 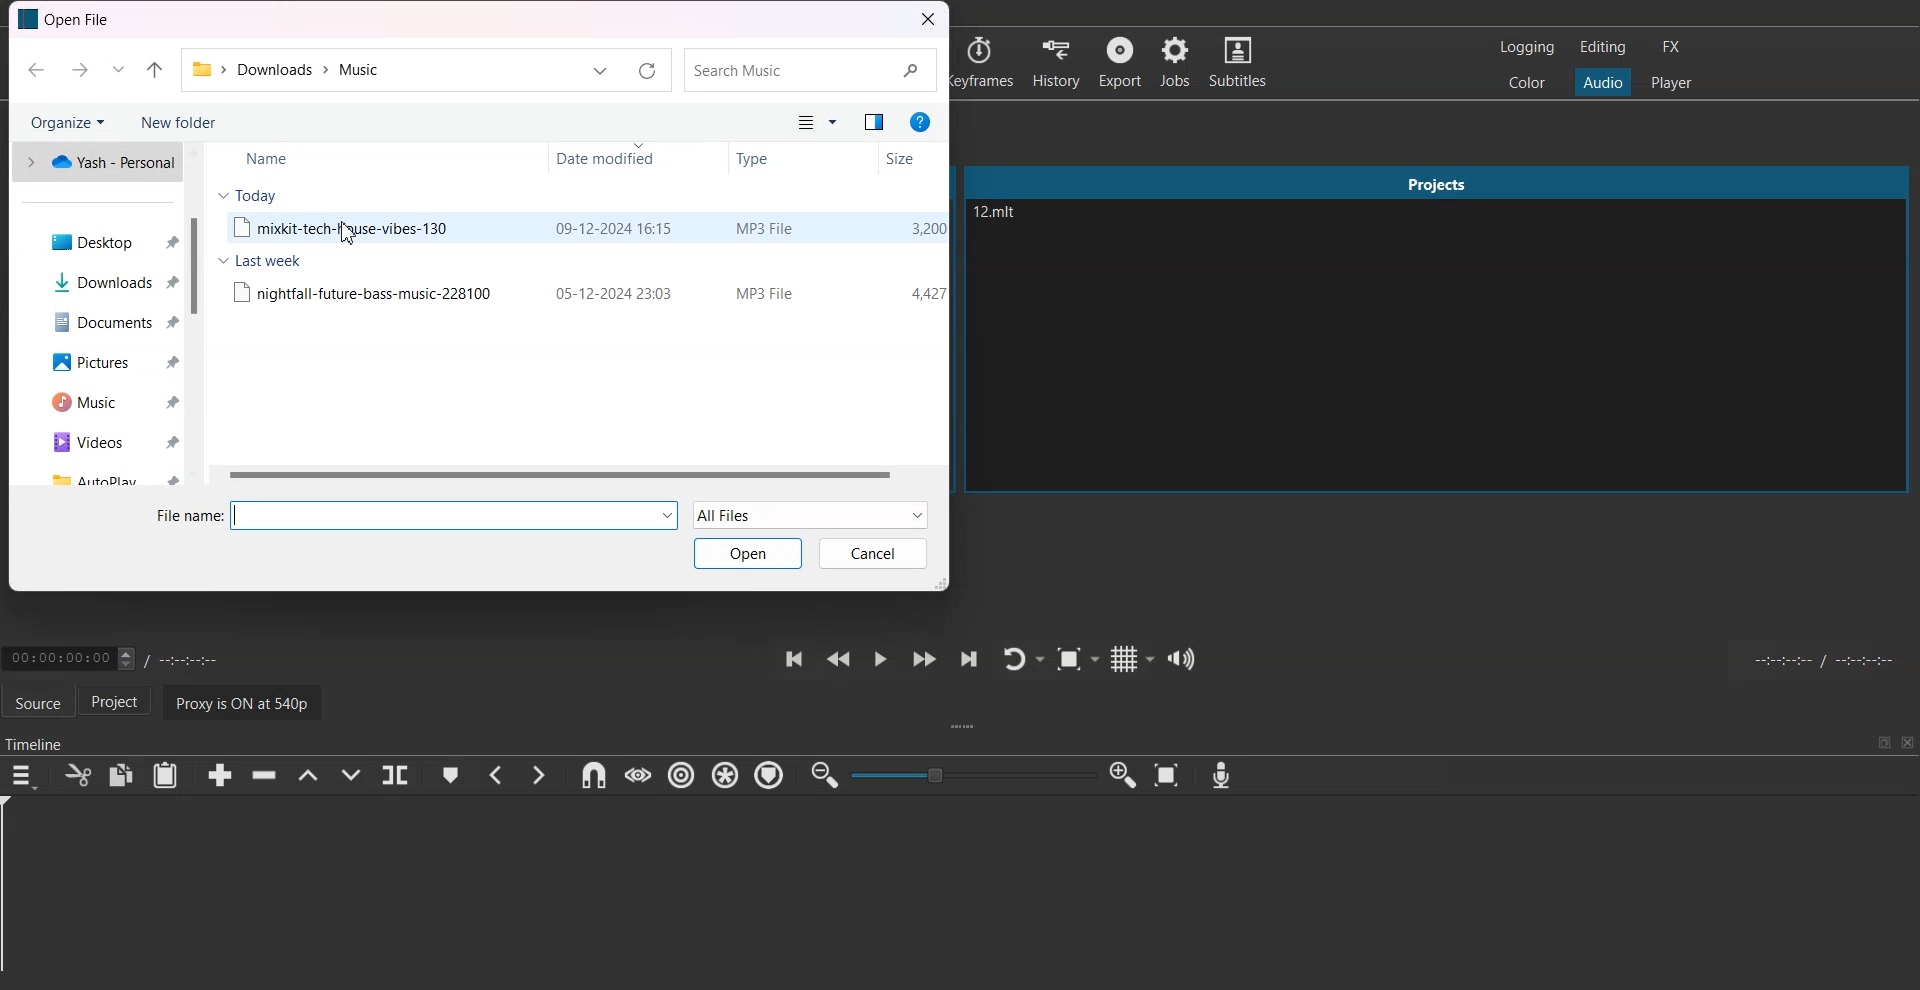 I want to click on Project, so click(x=1438, y=179).